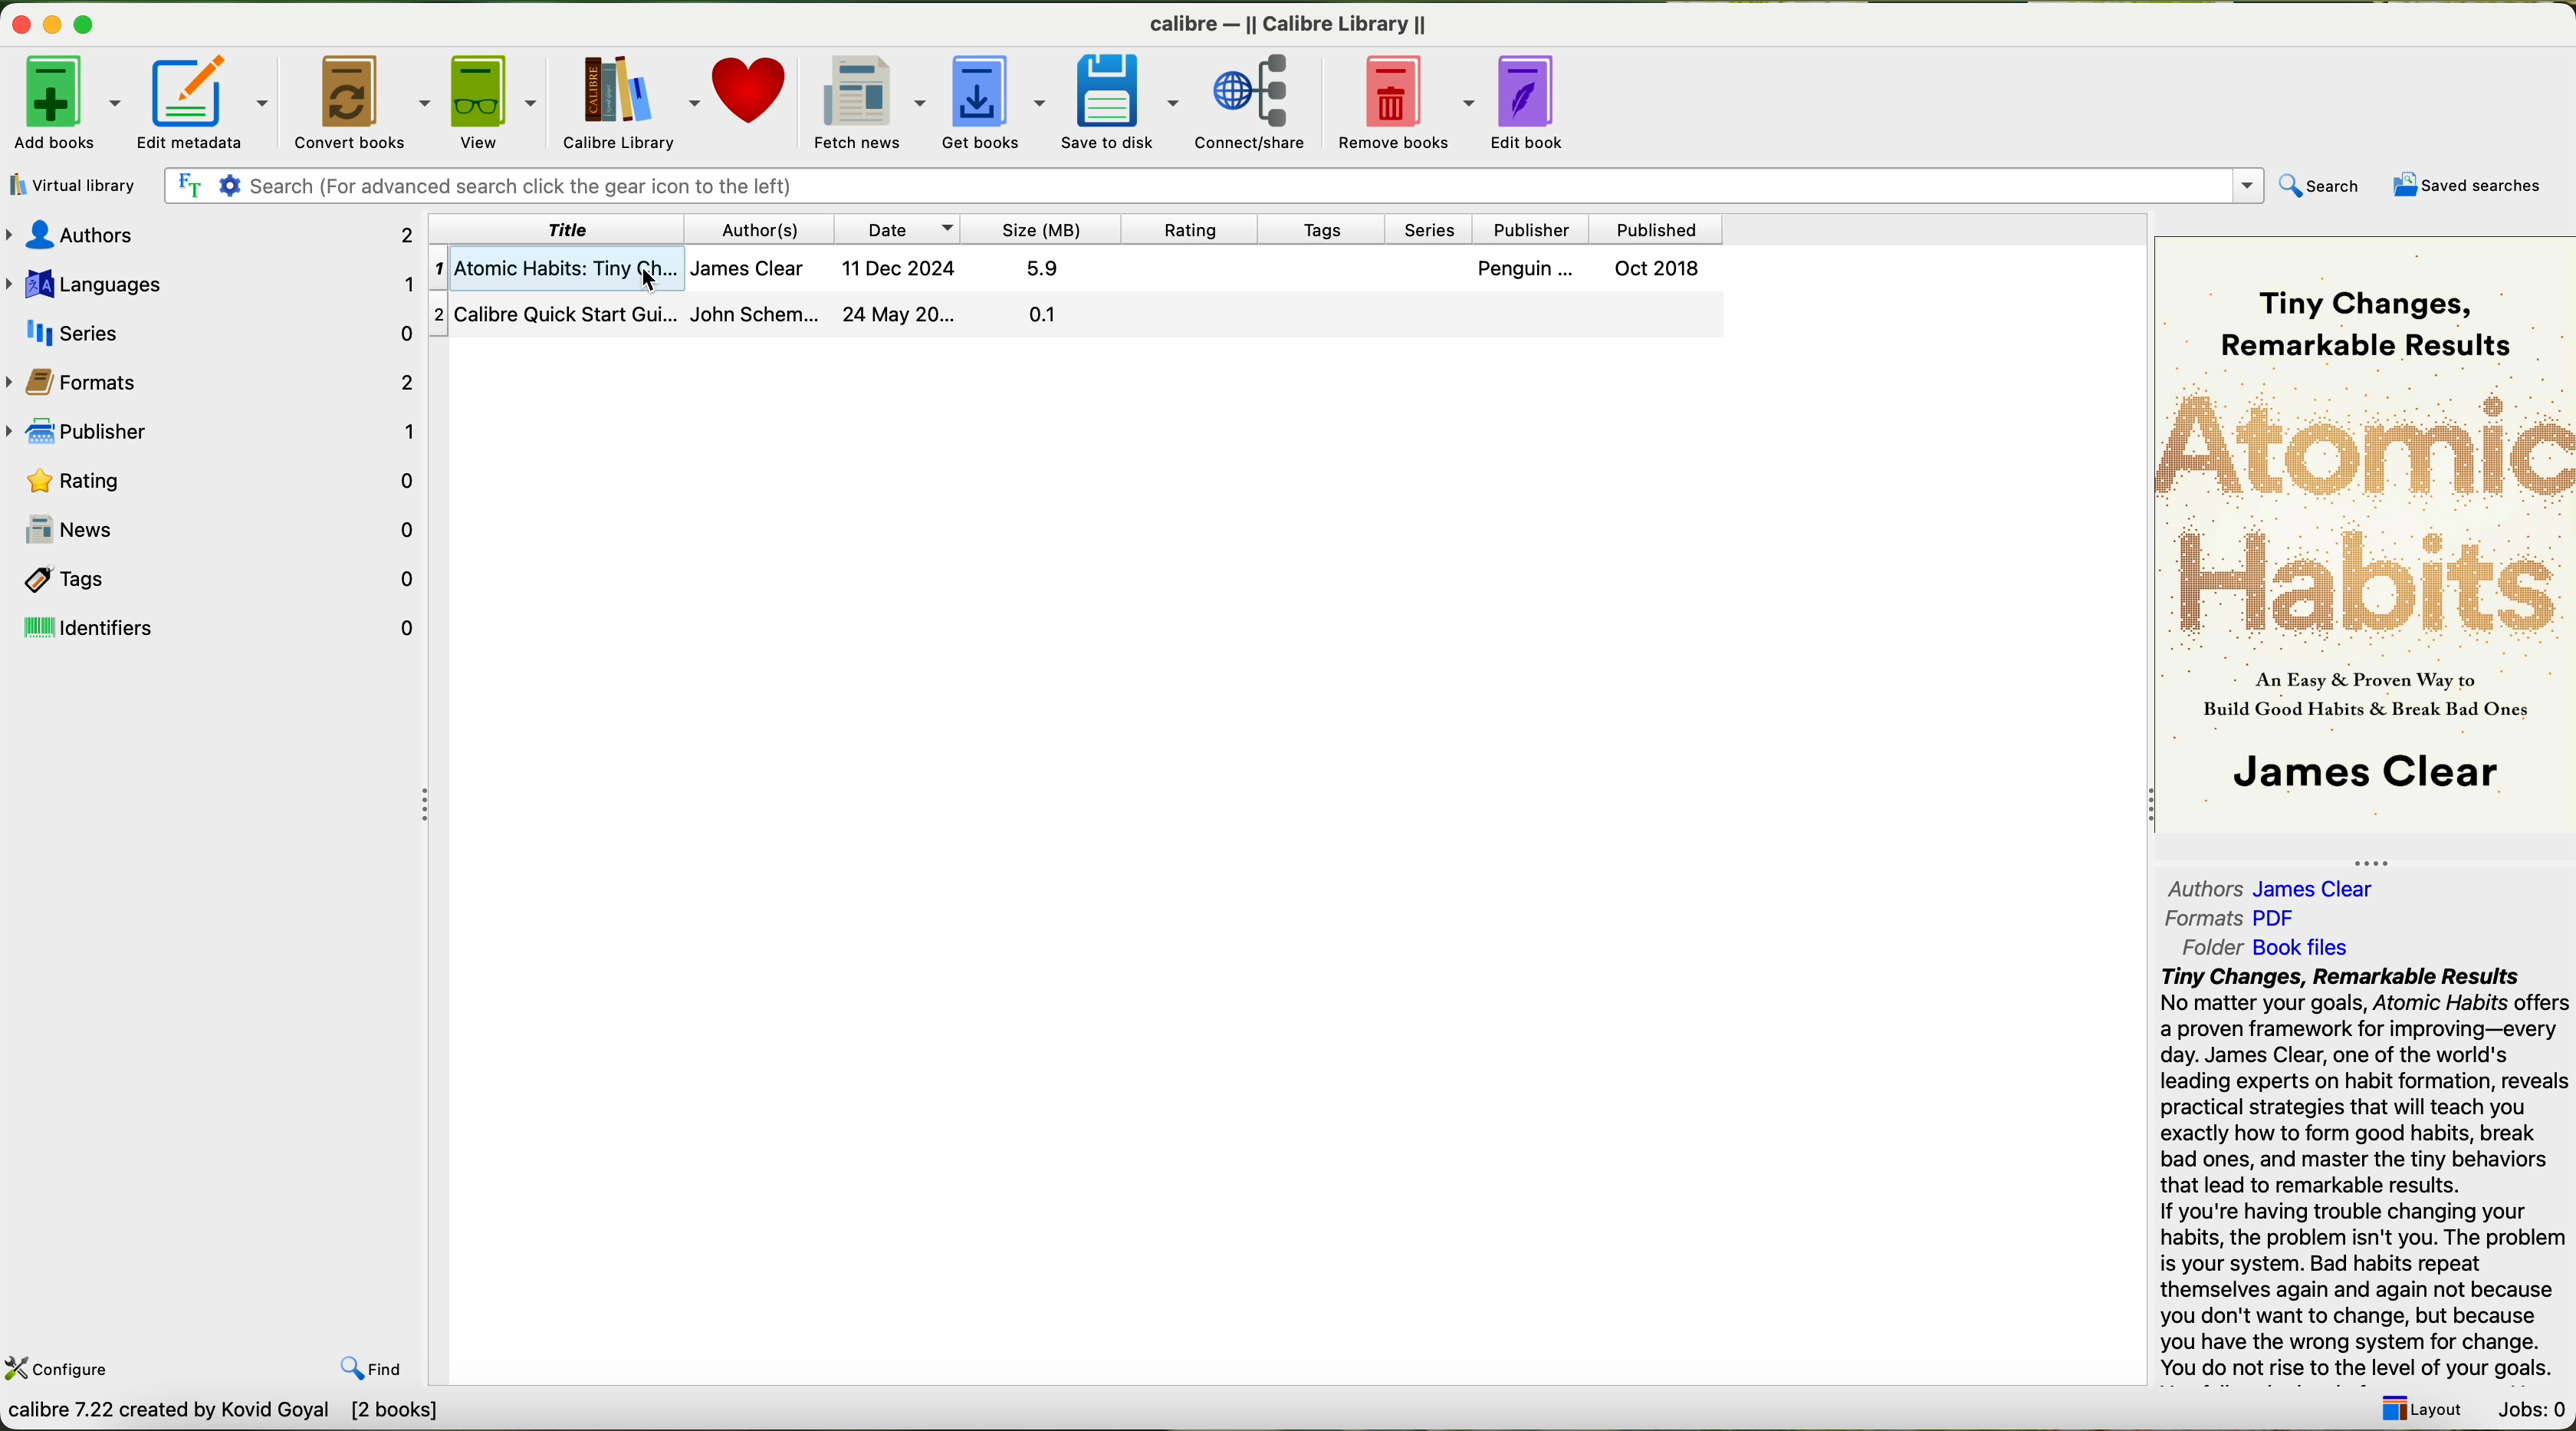 This screenshot has width=2576, height=1431. What do you see at coordinates (1214, 185) in the screenshot?
I see `search bar` at bounding box center [1214, 185].